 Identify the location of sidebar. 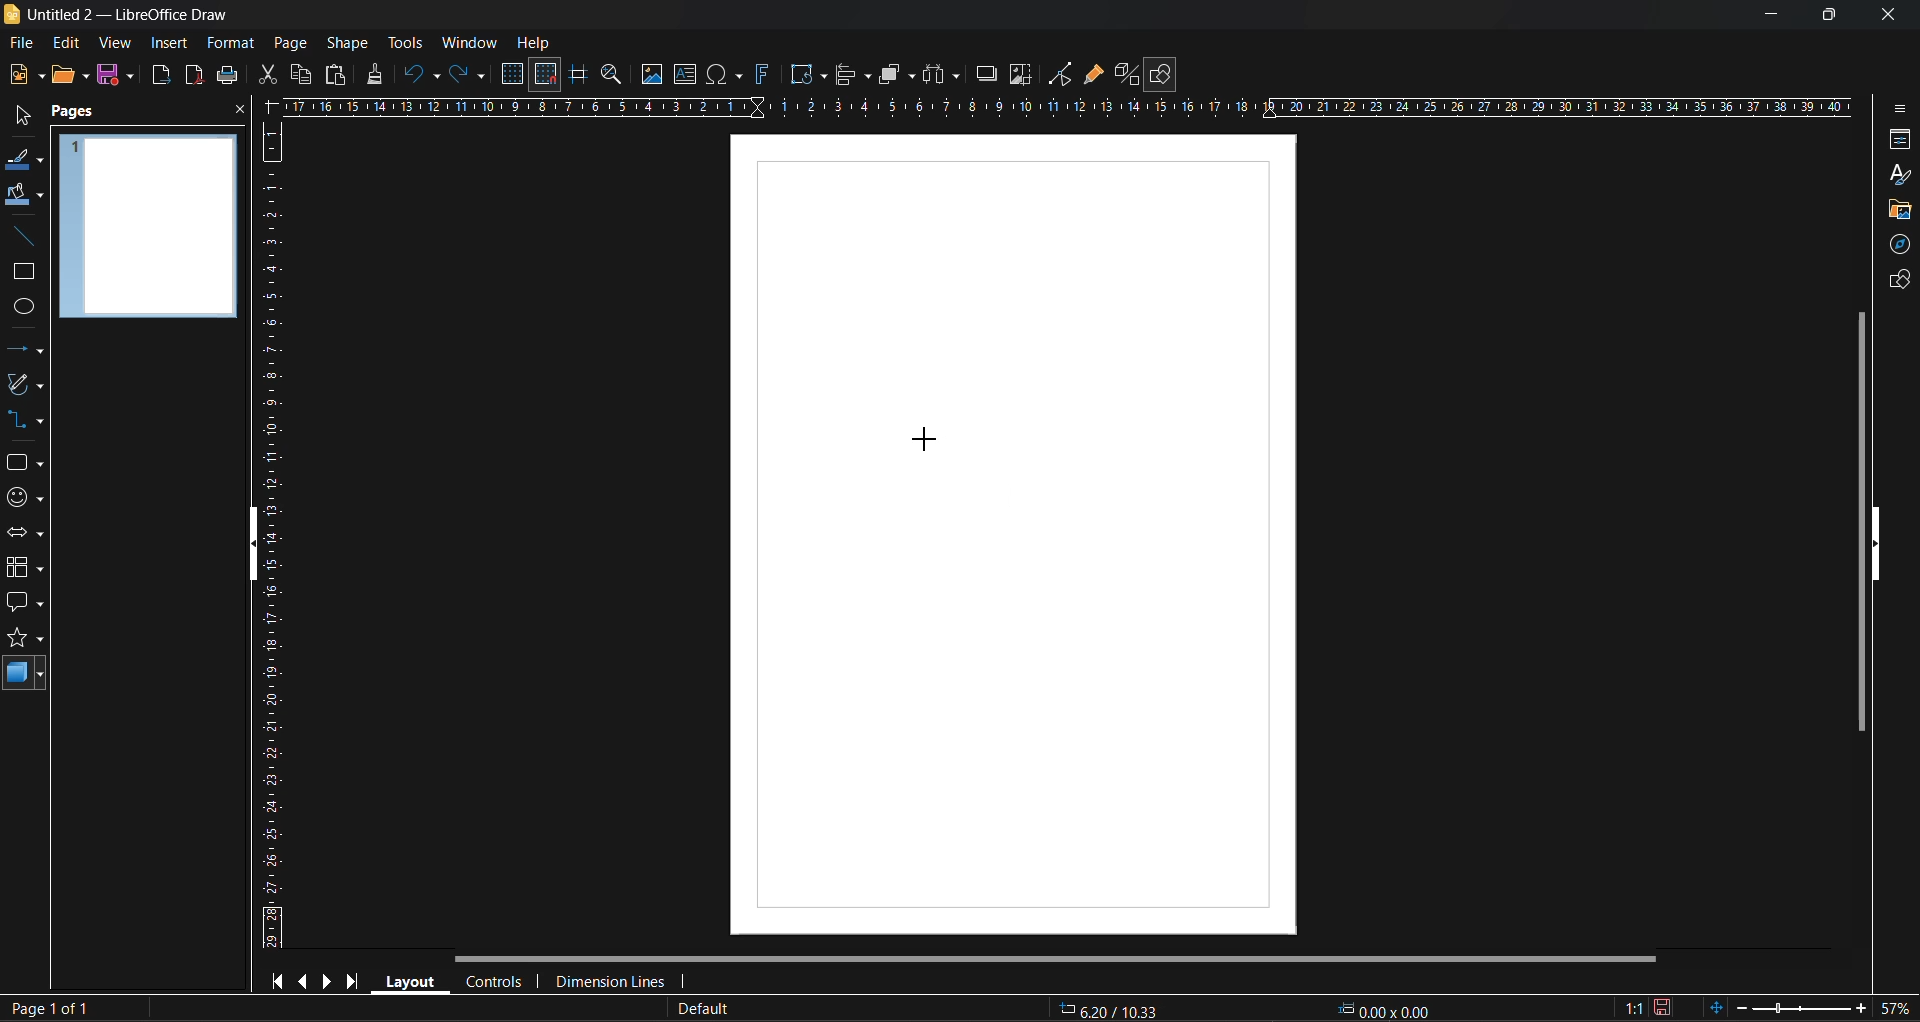
(1897, 106).